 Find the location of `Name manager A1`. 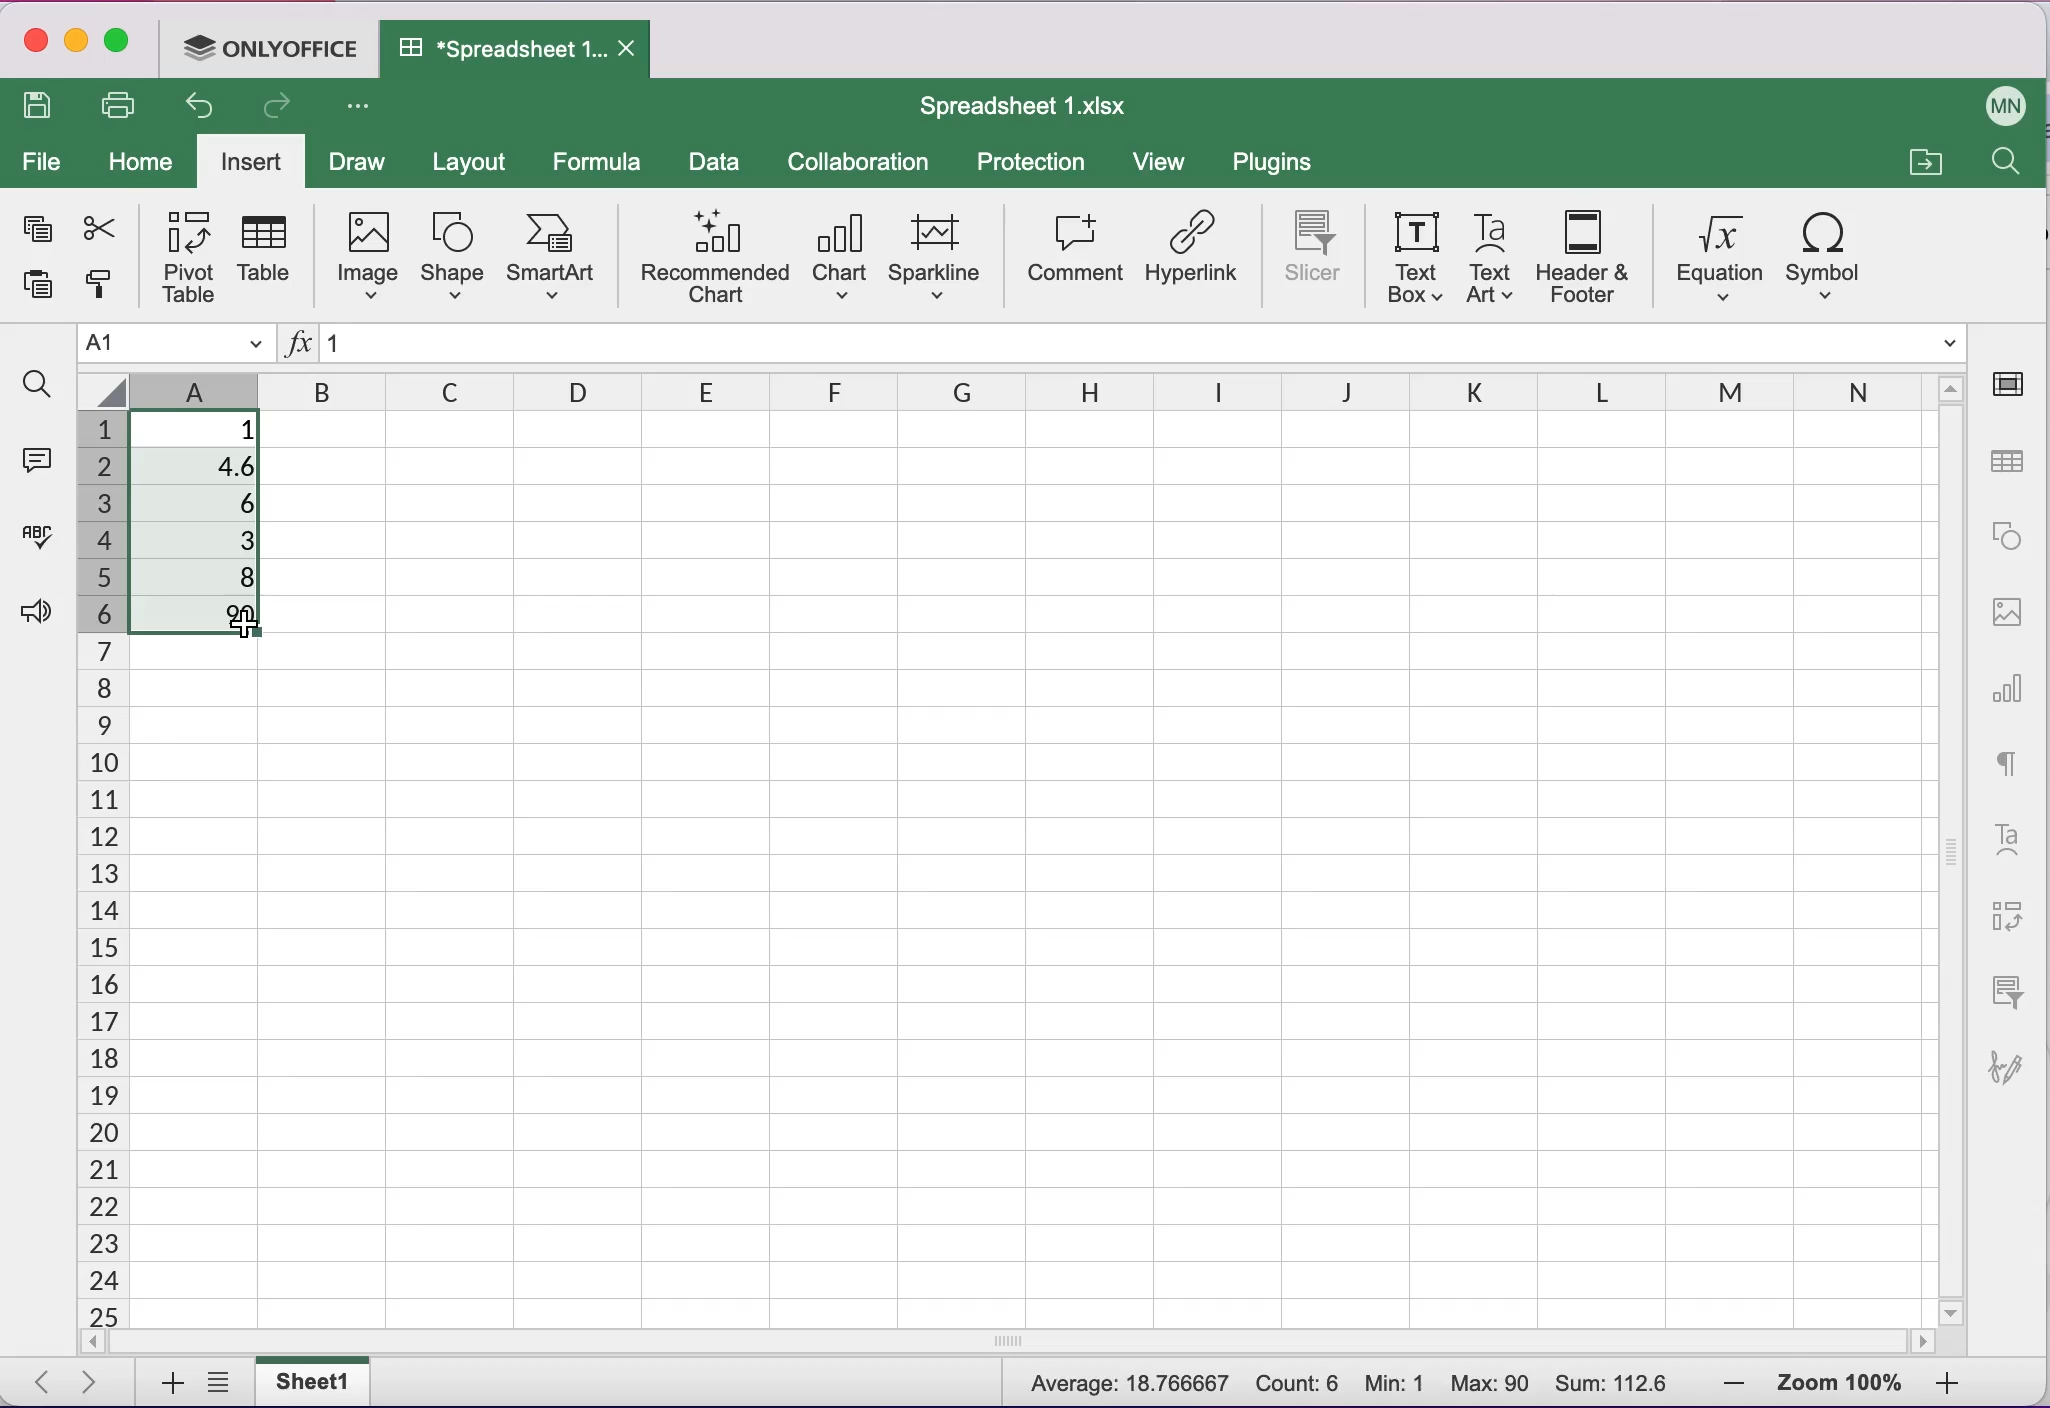

Name manager A1 is located at coordinates (174, 345).